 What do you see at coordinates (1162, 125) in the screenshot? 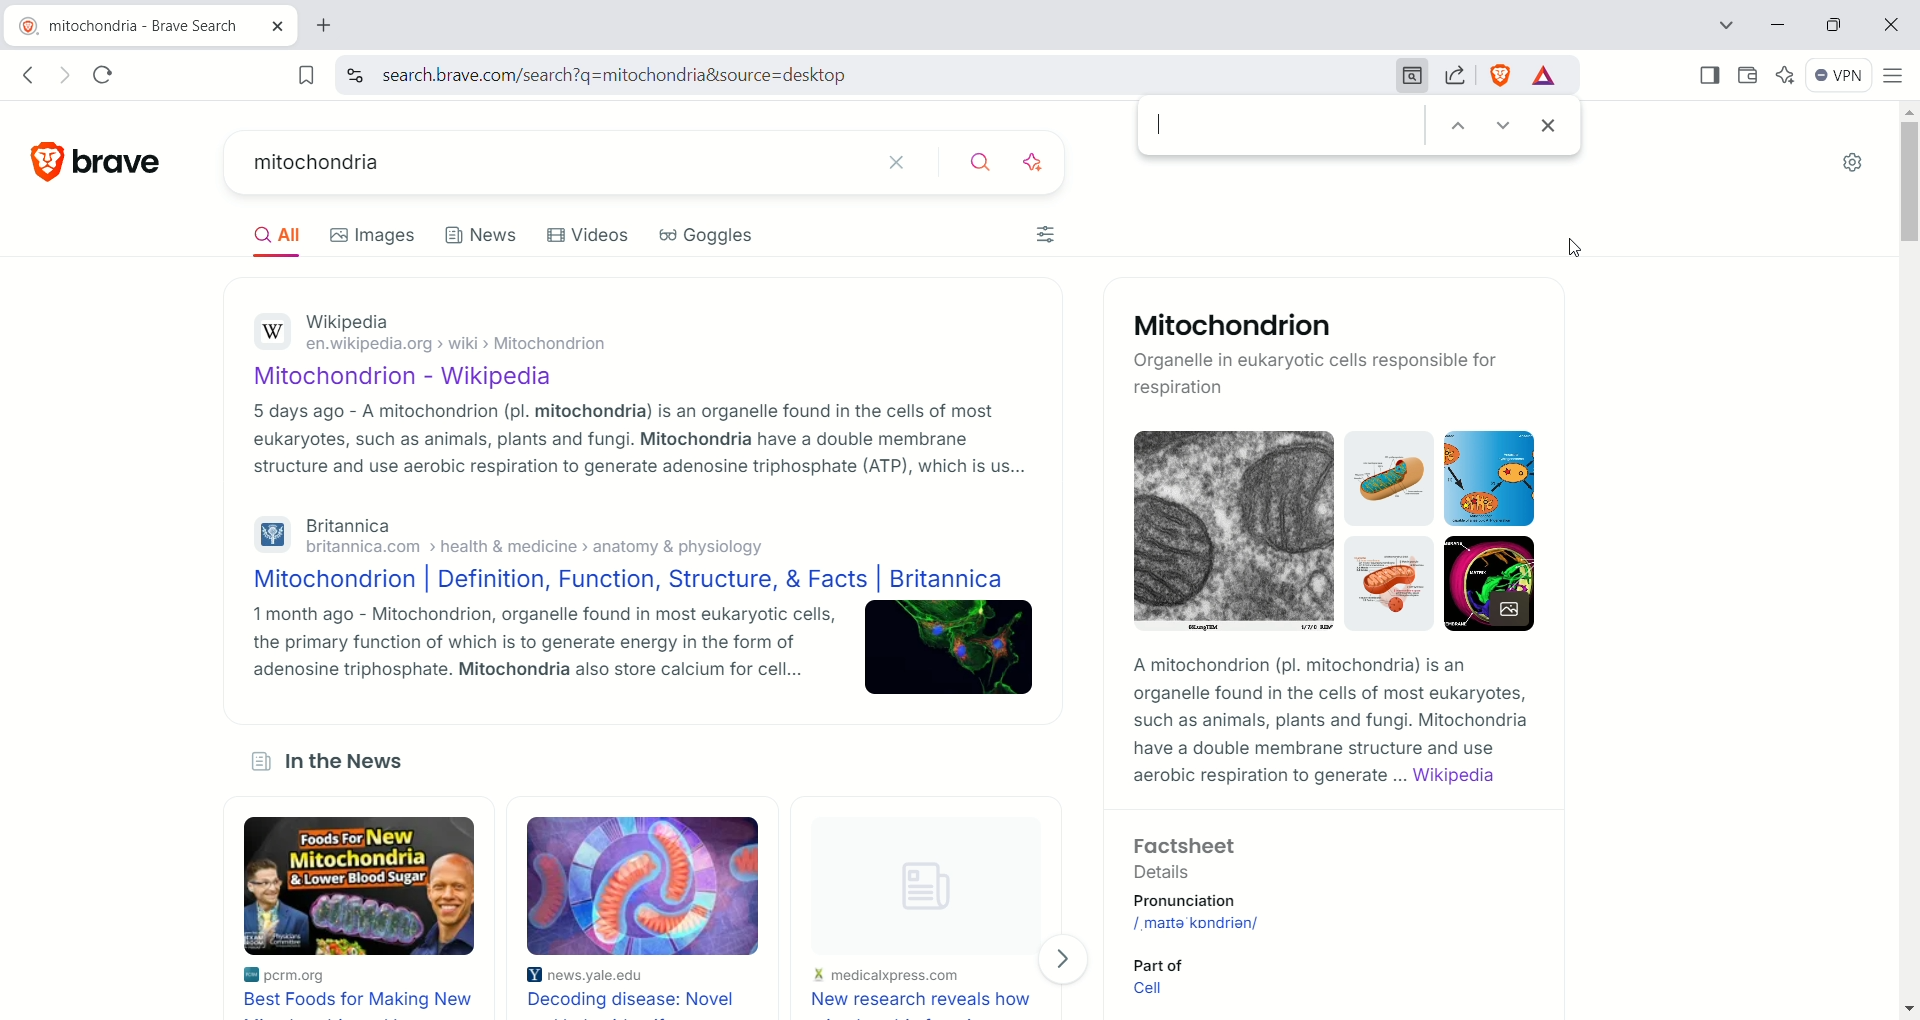
I see `cursor` at bounding box center [1162, 125].